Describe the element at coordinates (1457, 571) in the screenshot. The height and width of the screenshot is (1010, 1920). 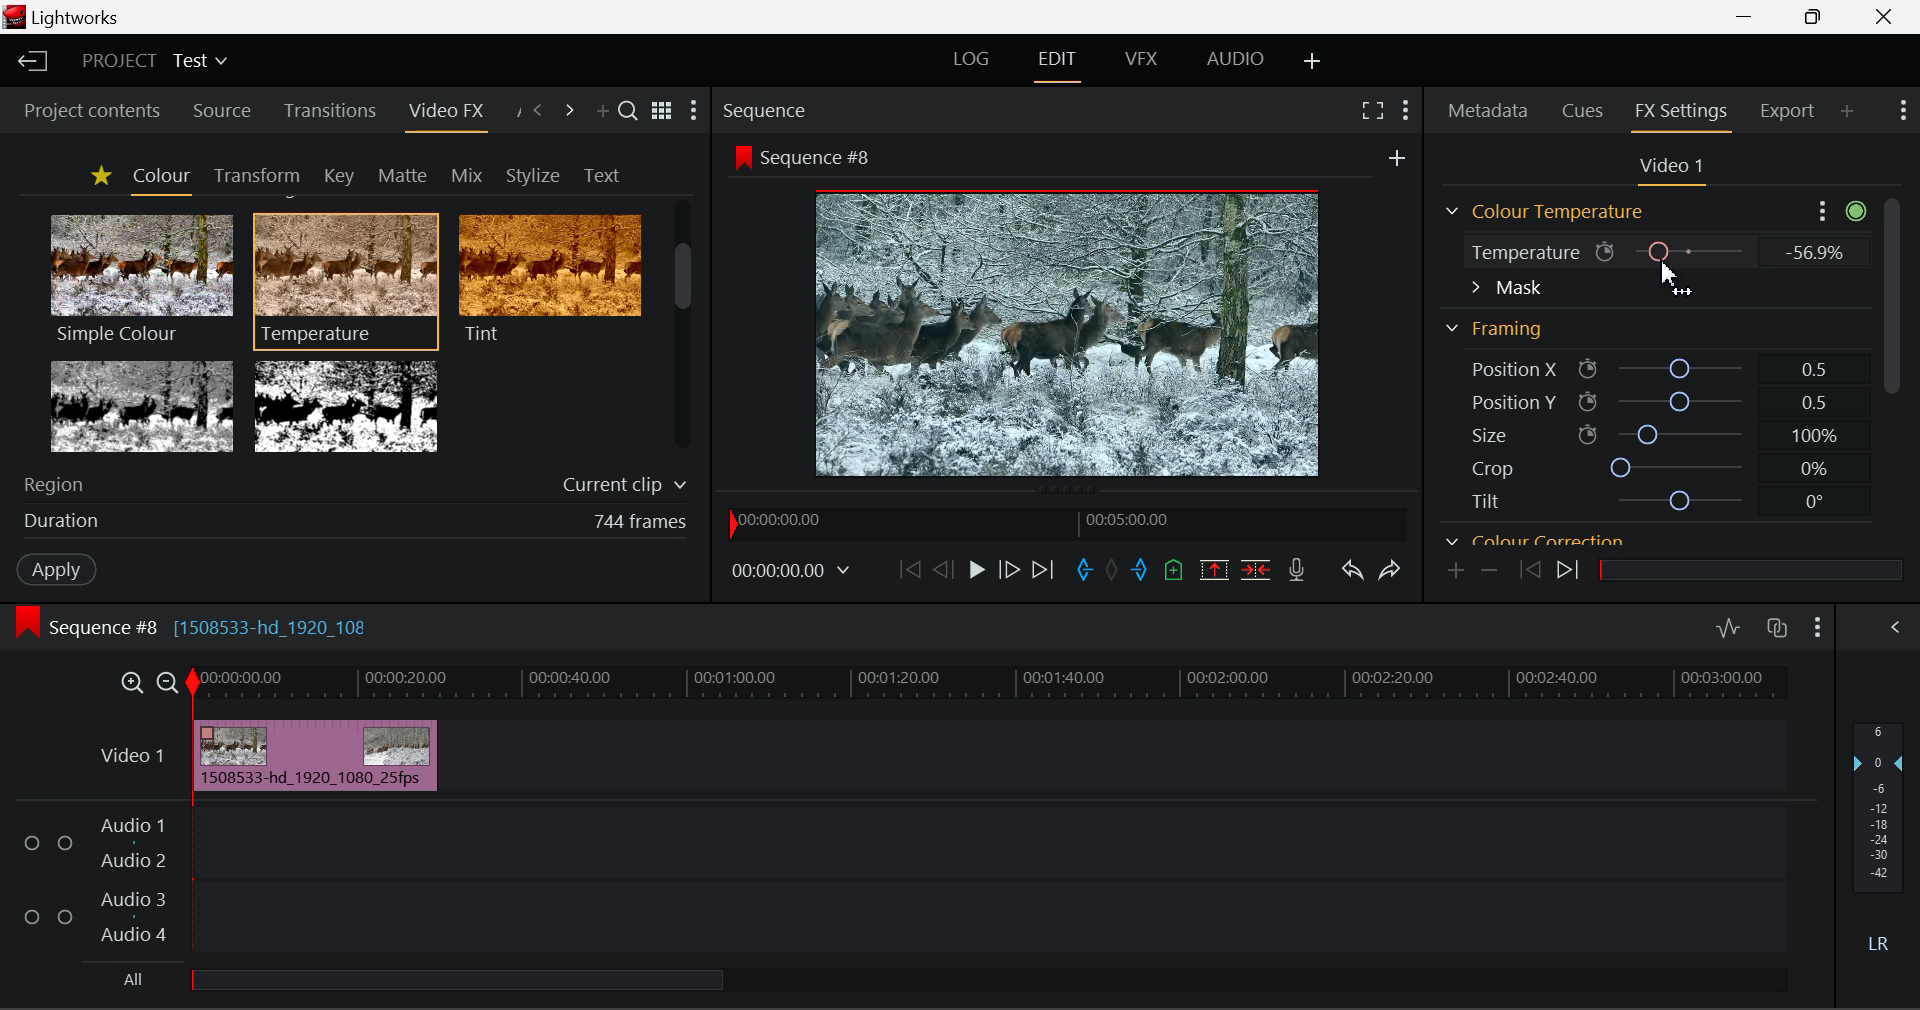
I see `Add keyframe` at that location.